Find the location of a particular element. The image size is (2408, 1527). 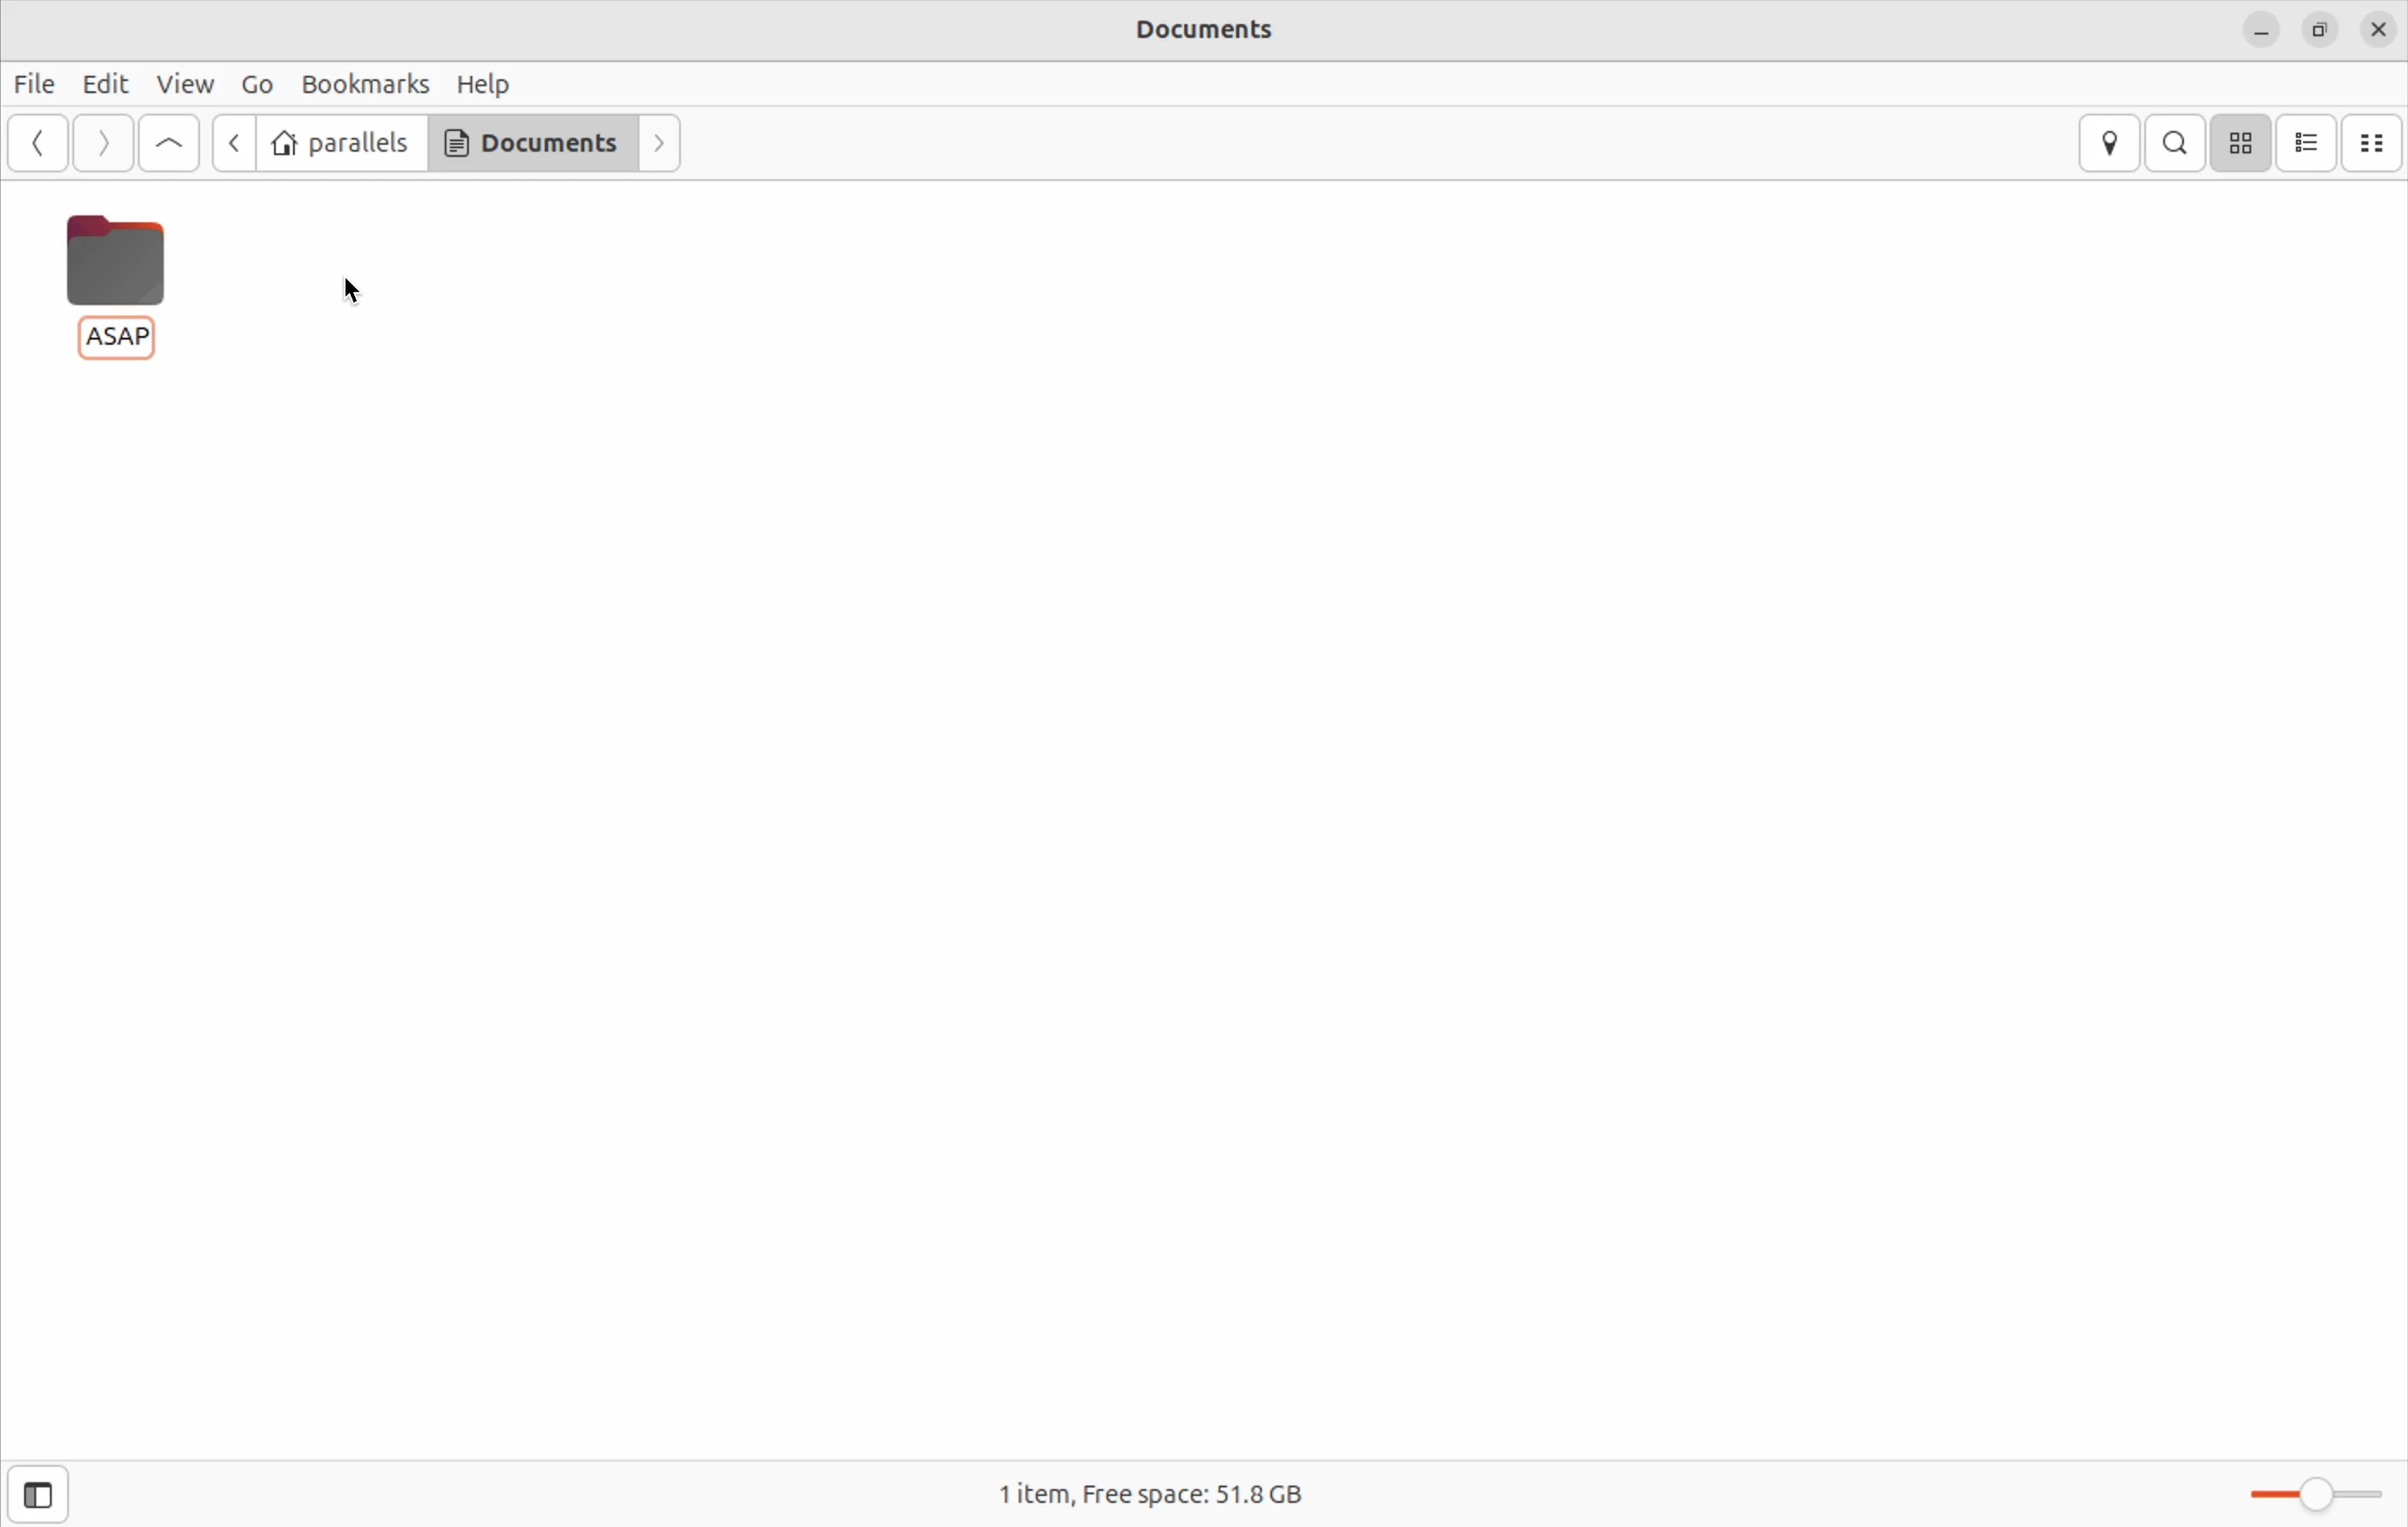

compact view is located at coordinates (2378, 140).